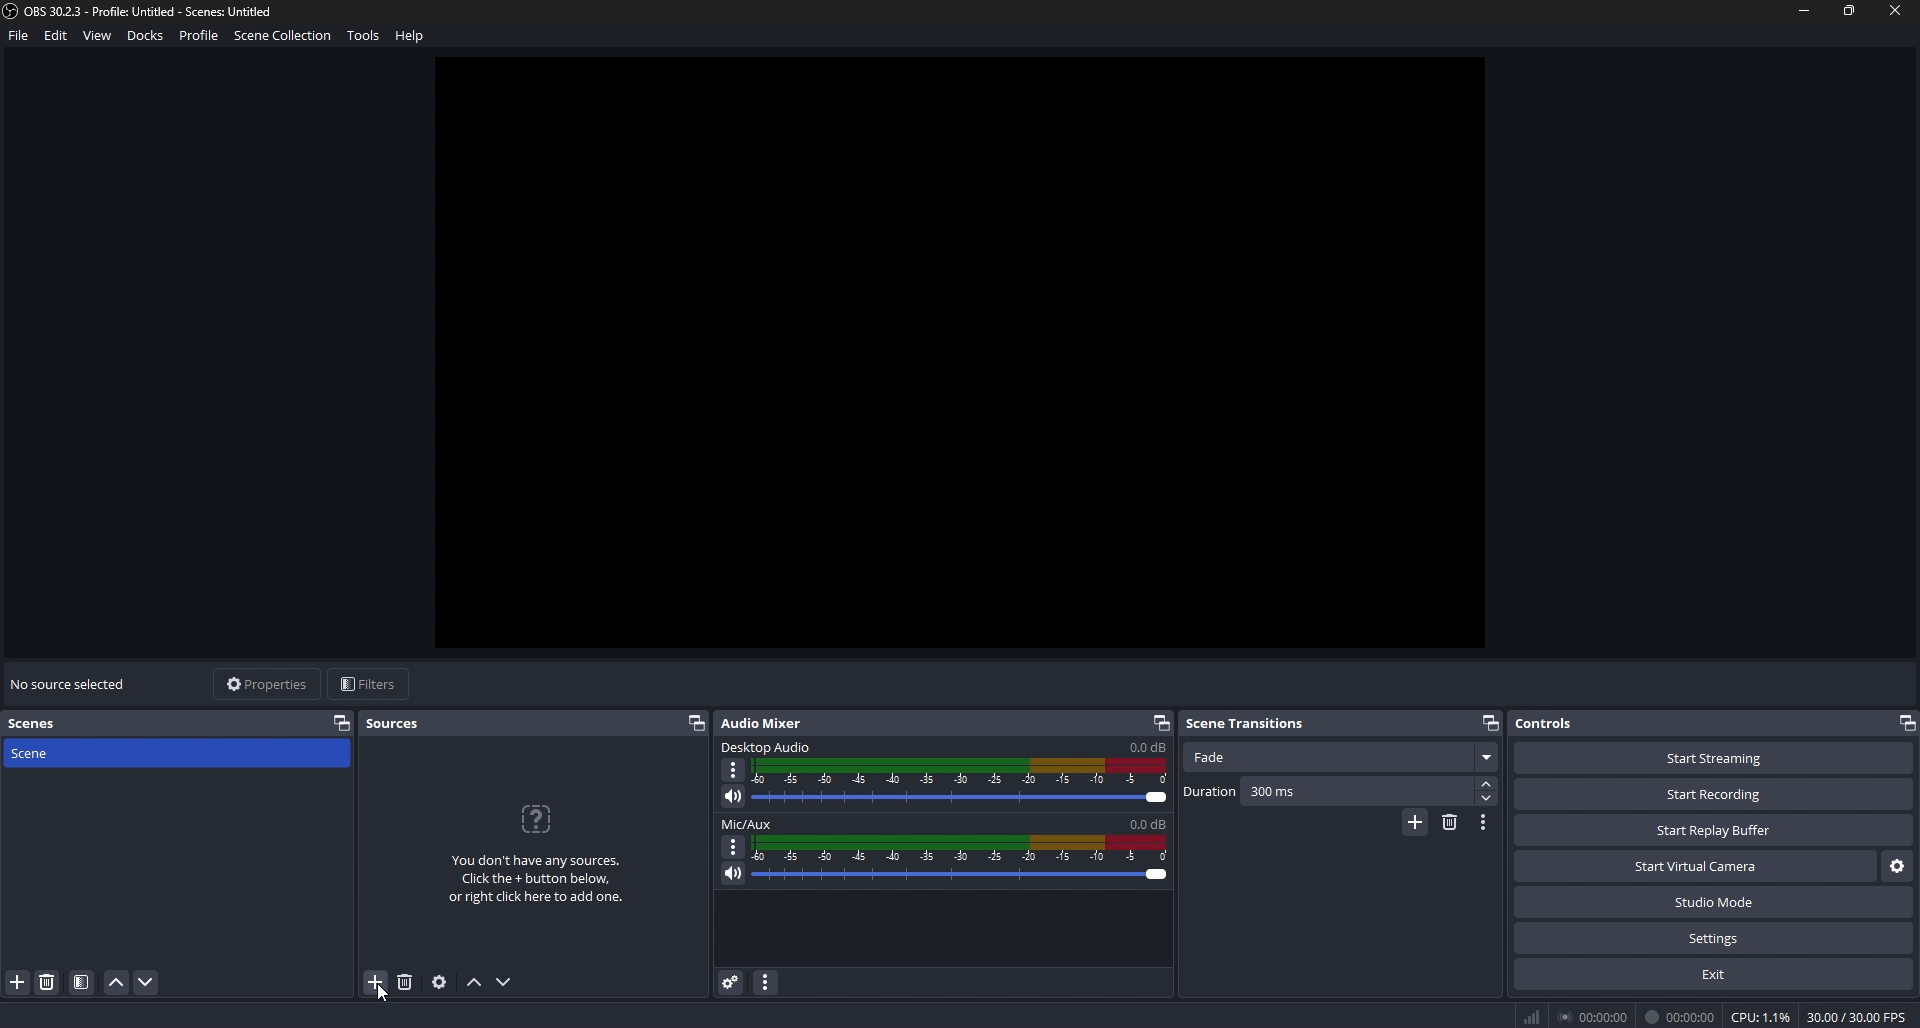  I want to click on advanced audio properties, so click(730, 981).